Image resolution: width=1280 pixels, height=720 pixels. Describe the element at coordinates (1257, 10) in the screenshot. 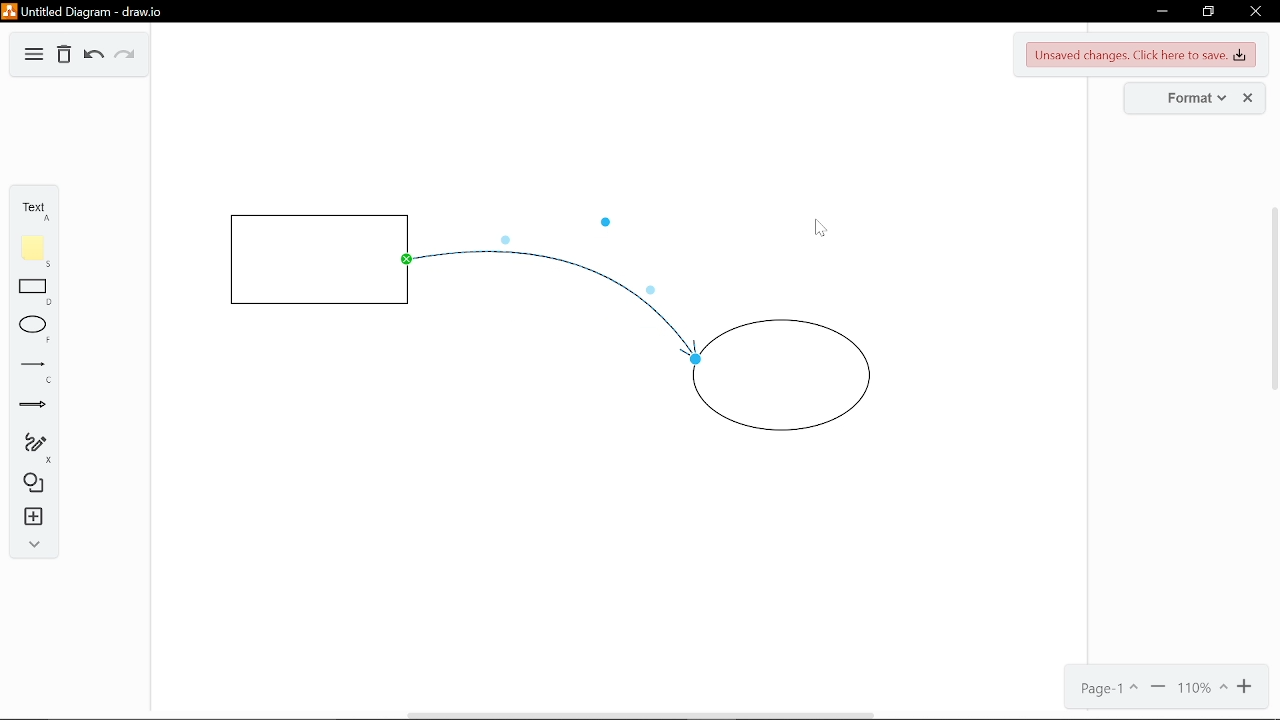

I see `Close` at that location.